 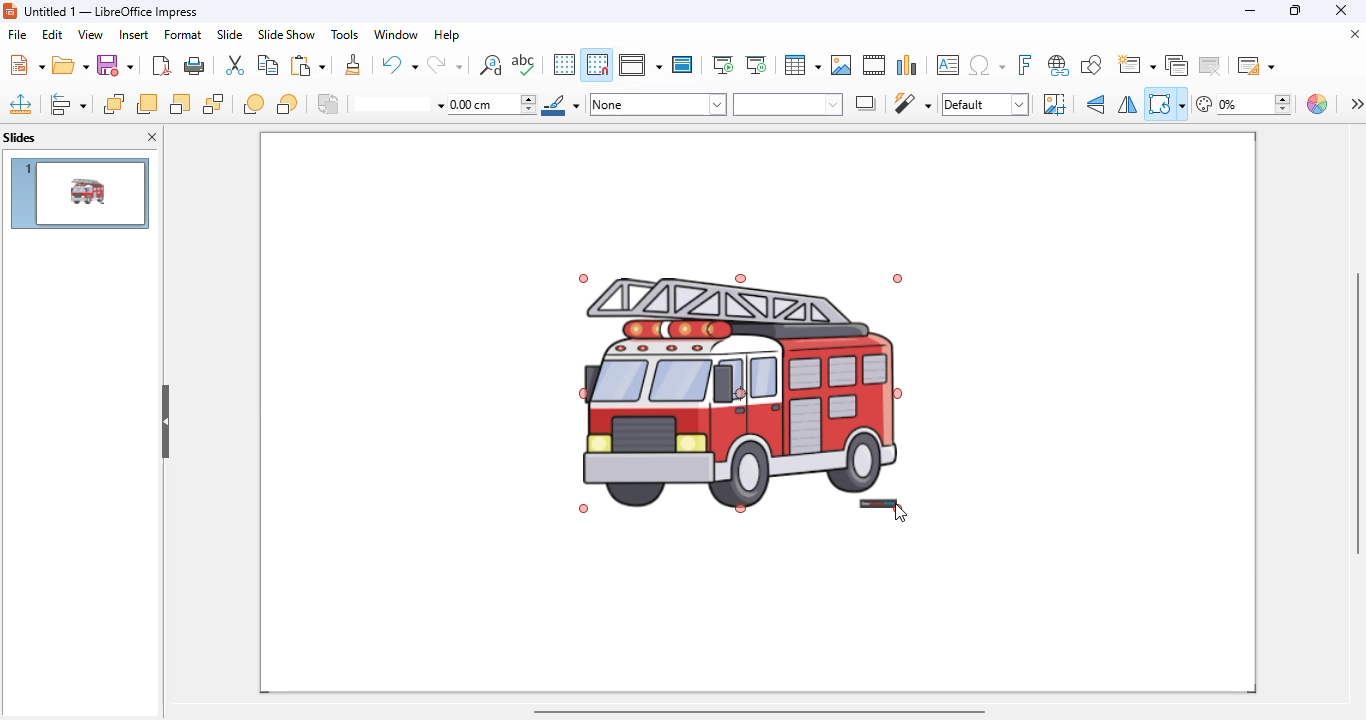 What do you see at coordinates (987, 65) in the screenshot?
I see `insert special characters` at bounding box center [987, 65].